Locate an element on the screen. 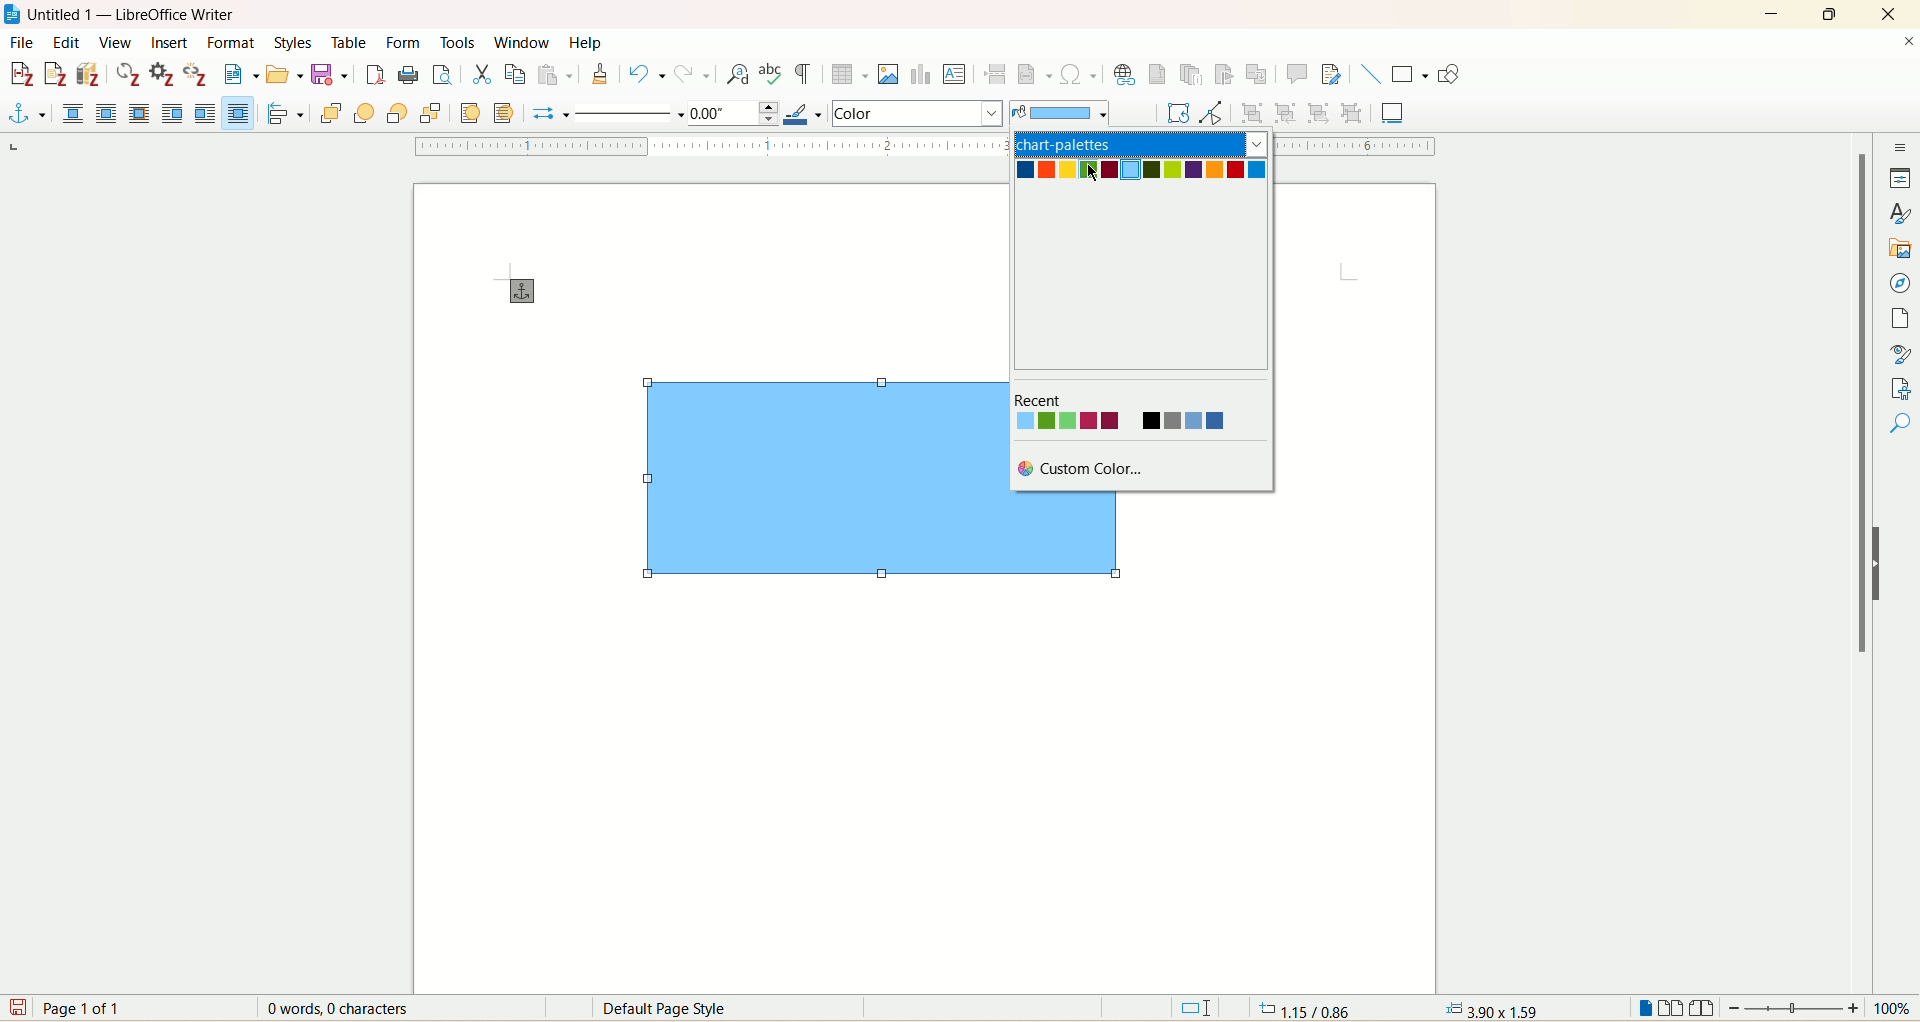 The height and width of the screenshot is (1022, 1920). words and character is located at coordinates (334, 1009).